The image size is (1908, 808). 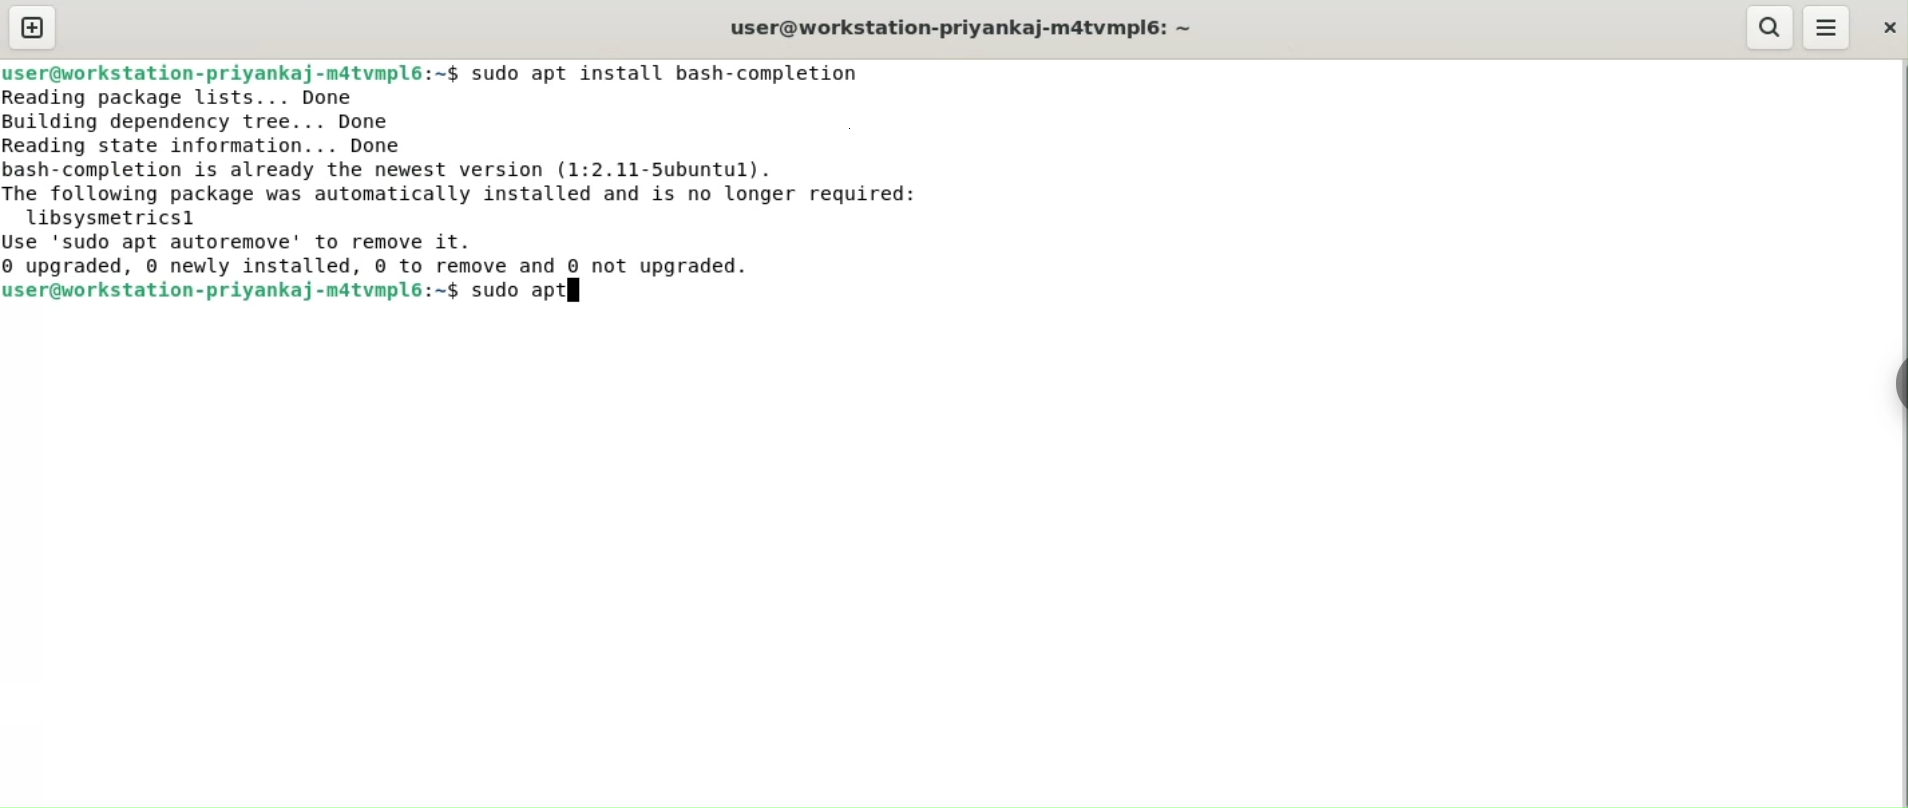 What do you see at coordinates (1002, 33) in the screenshot?
I see `user@workstation-priyankaj-m4tvmpl6: ~` at bounding box center [1002, 33].